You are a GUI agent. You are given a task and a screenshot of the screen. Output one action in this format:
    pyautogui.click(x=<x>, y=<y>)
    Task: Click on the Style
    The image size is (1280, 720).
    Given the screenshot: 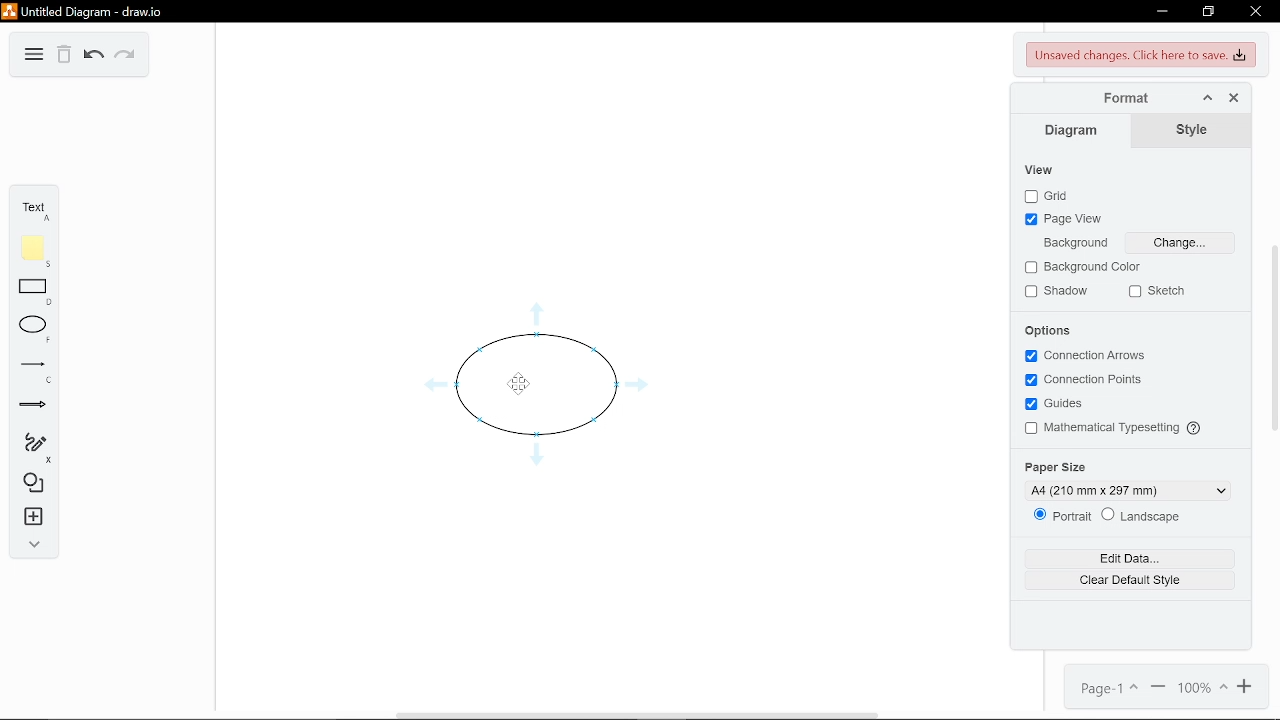 What is the action you would take?
    pyautogui.click(x=1200, y=129)
    